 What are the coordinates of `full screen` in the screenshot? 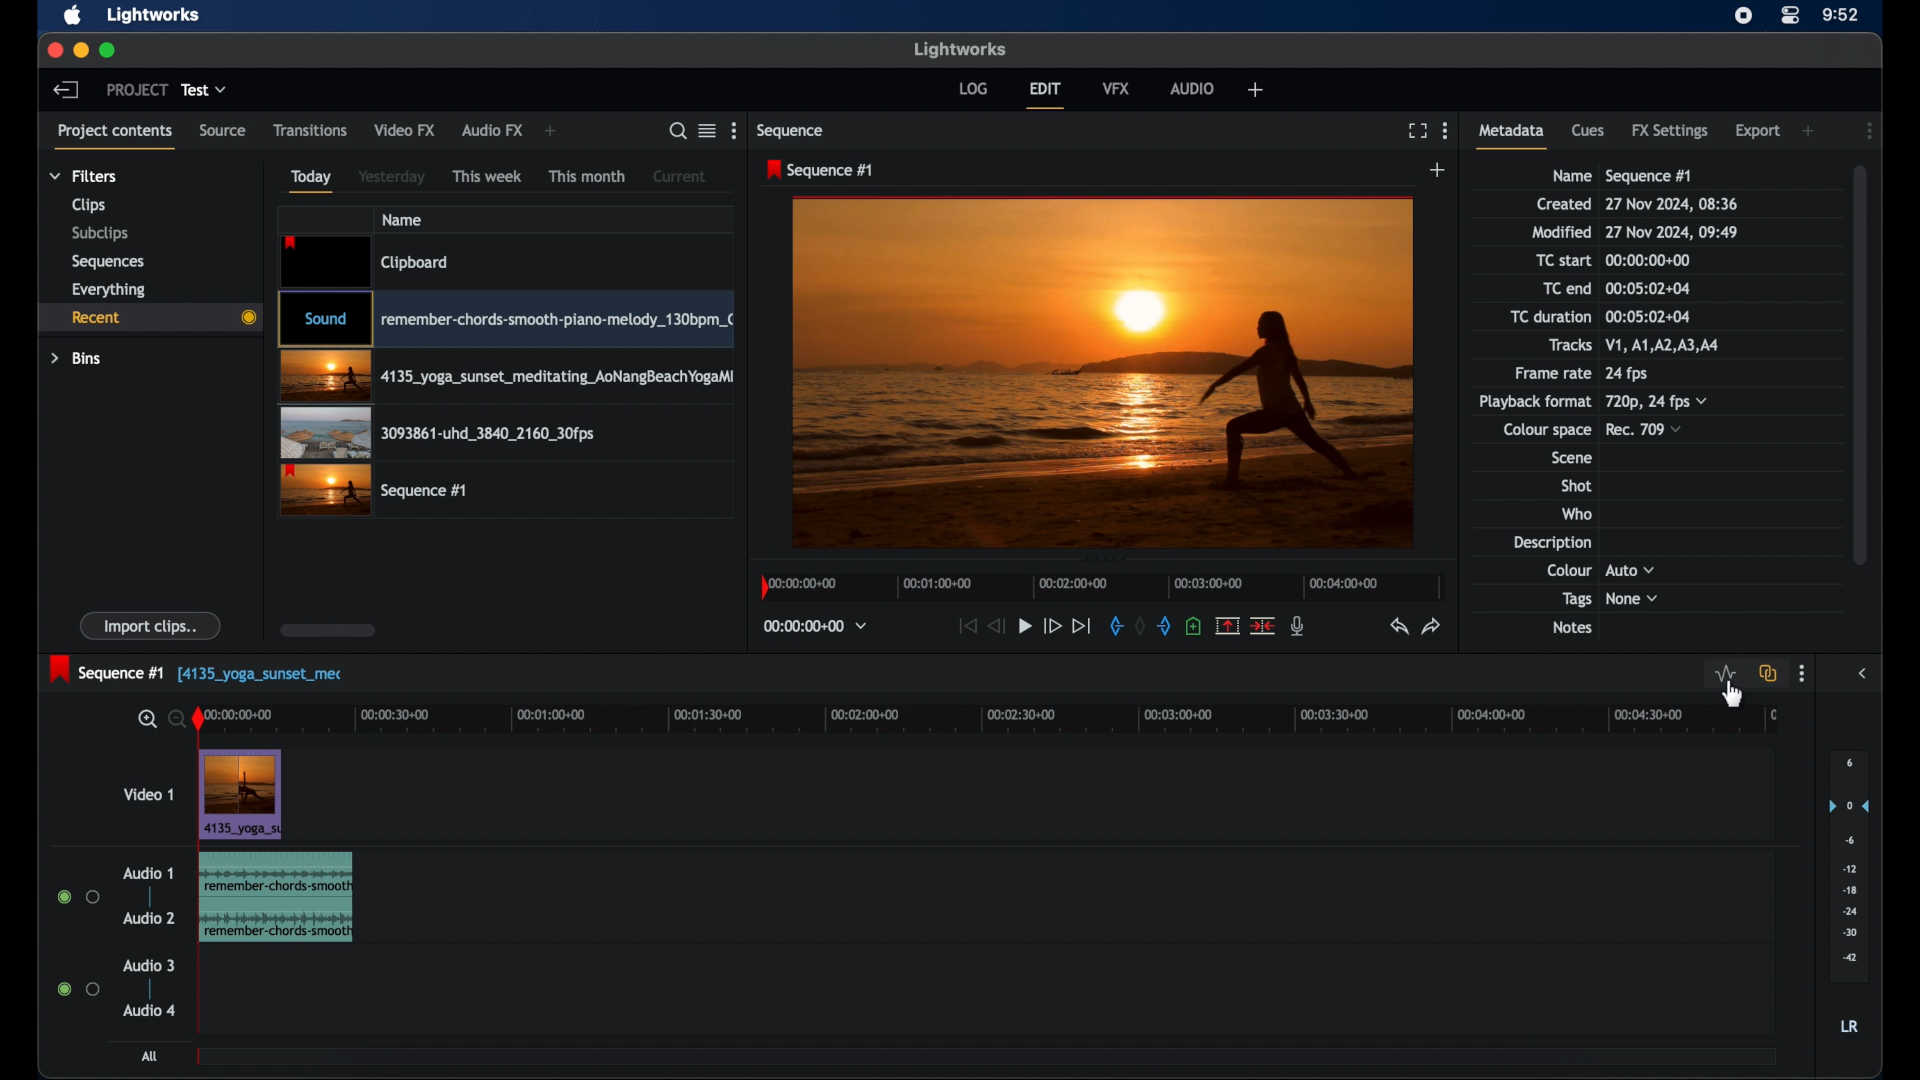 It's located at (1415, 130).